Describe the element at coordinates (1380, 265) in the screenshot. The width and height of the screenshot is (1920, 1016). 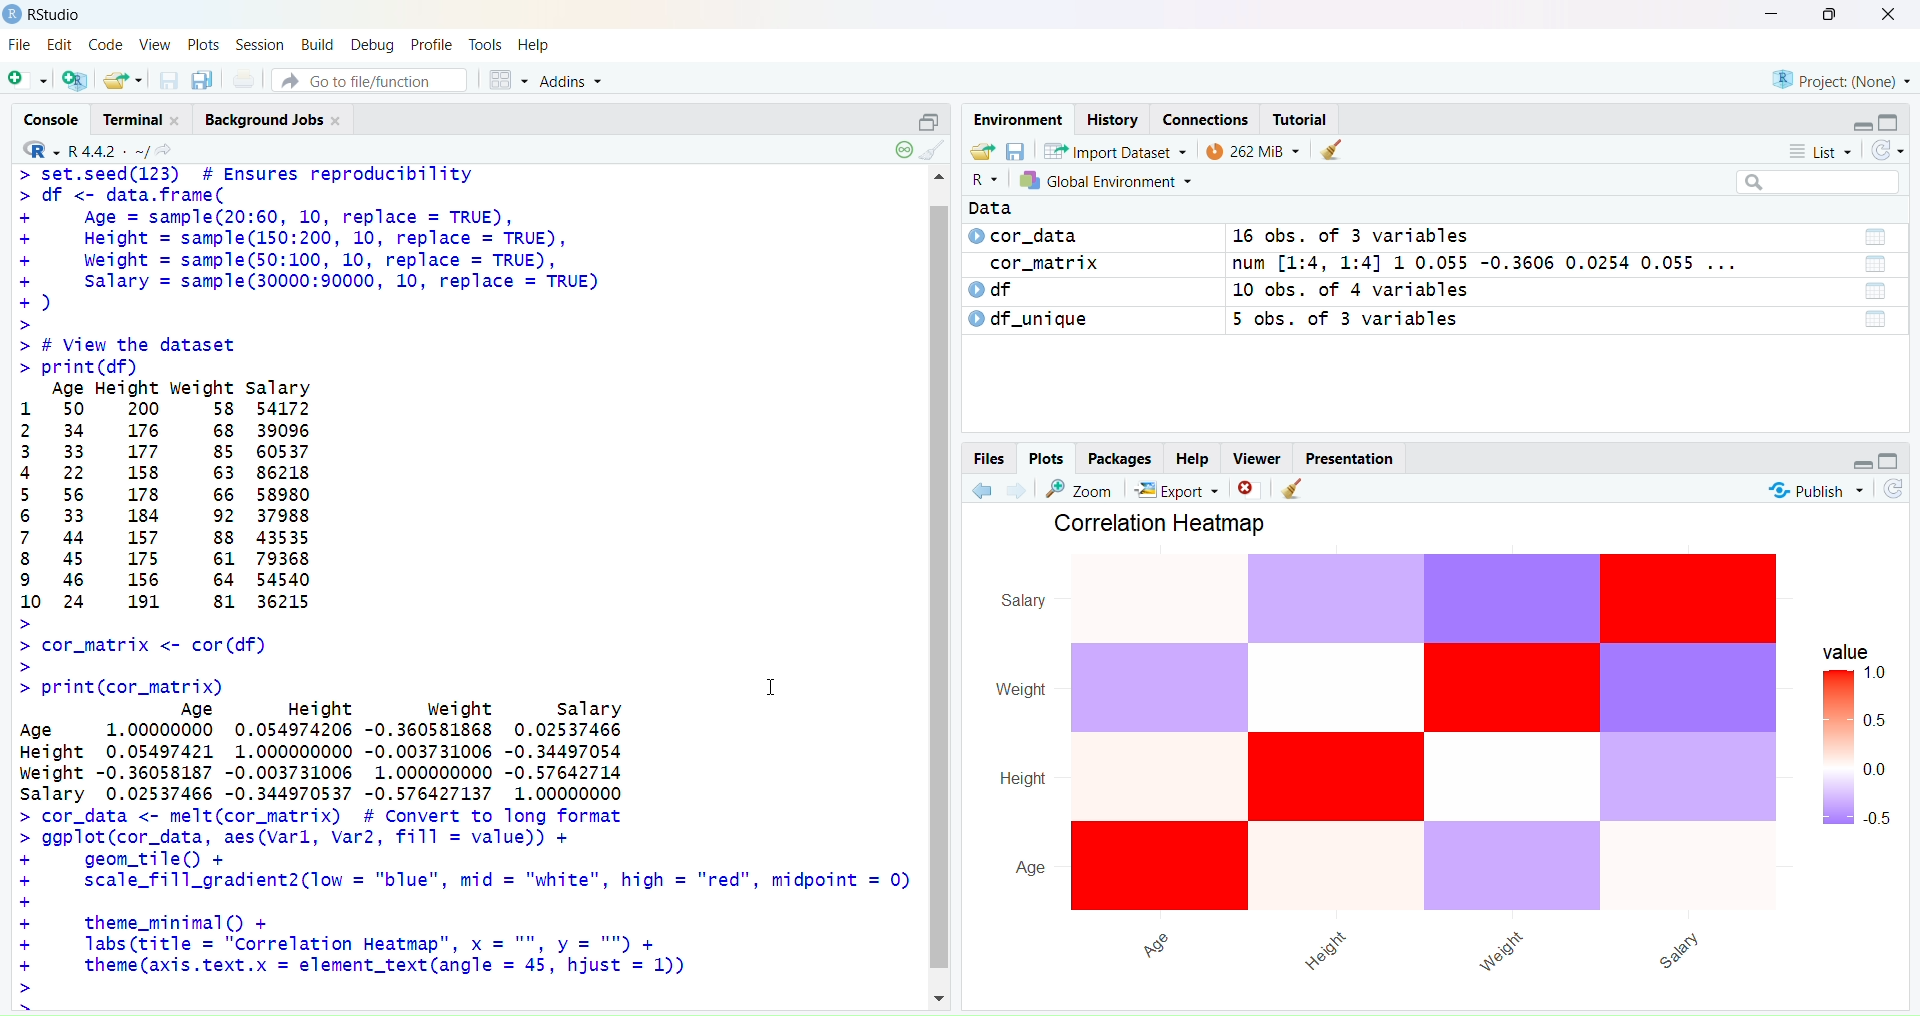
I see `cor_matrix num [1:4, 1:4] 1 0.055 -0.3606 0.0254 0.055 ...` at that location.